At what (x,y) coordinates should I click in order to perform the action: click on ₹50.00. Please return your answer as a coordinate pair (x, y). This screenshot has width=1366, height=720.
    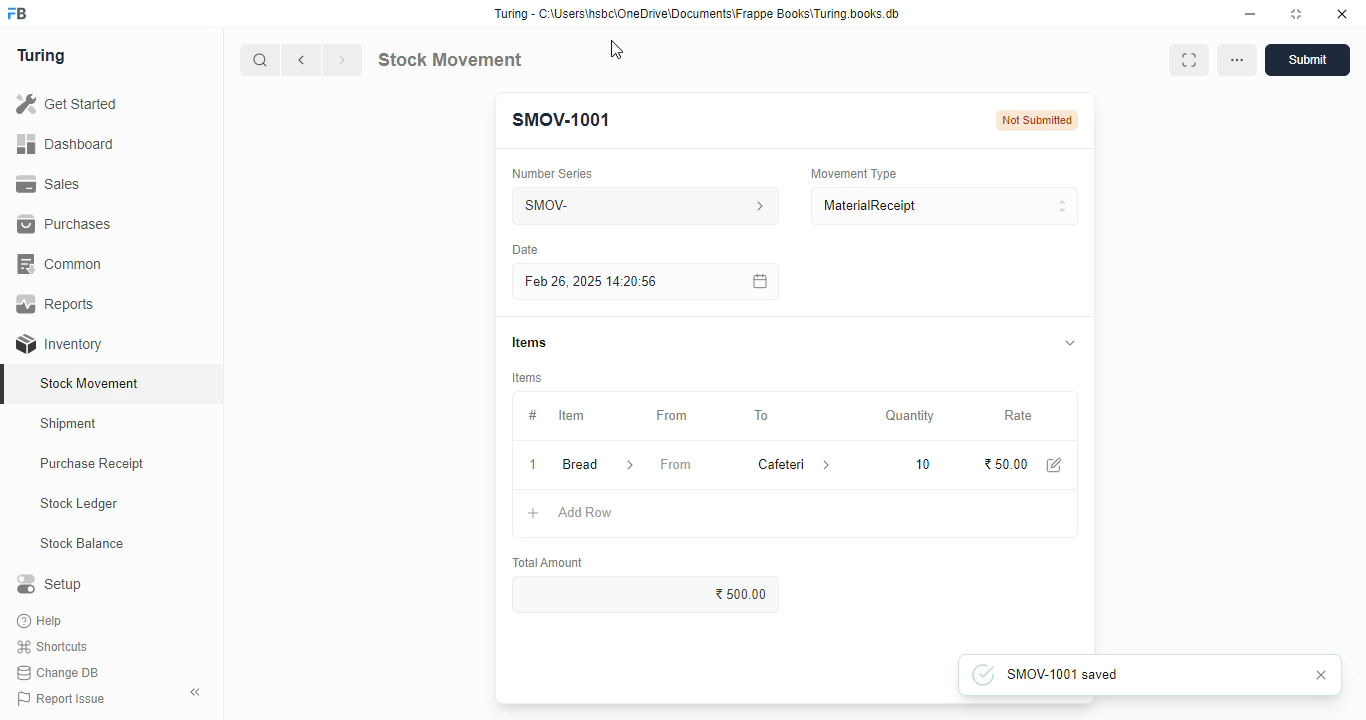
    Looking at the image, I should click on (1007, 464).